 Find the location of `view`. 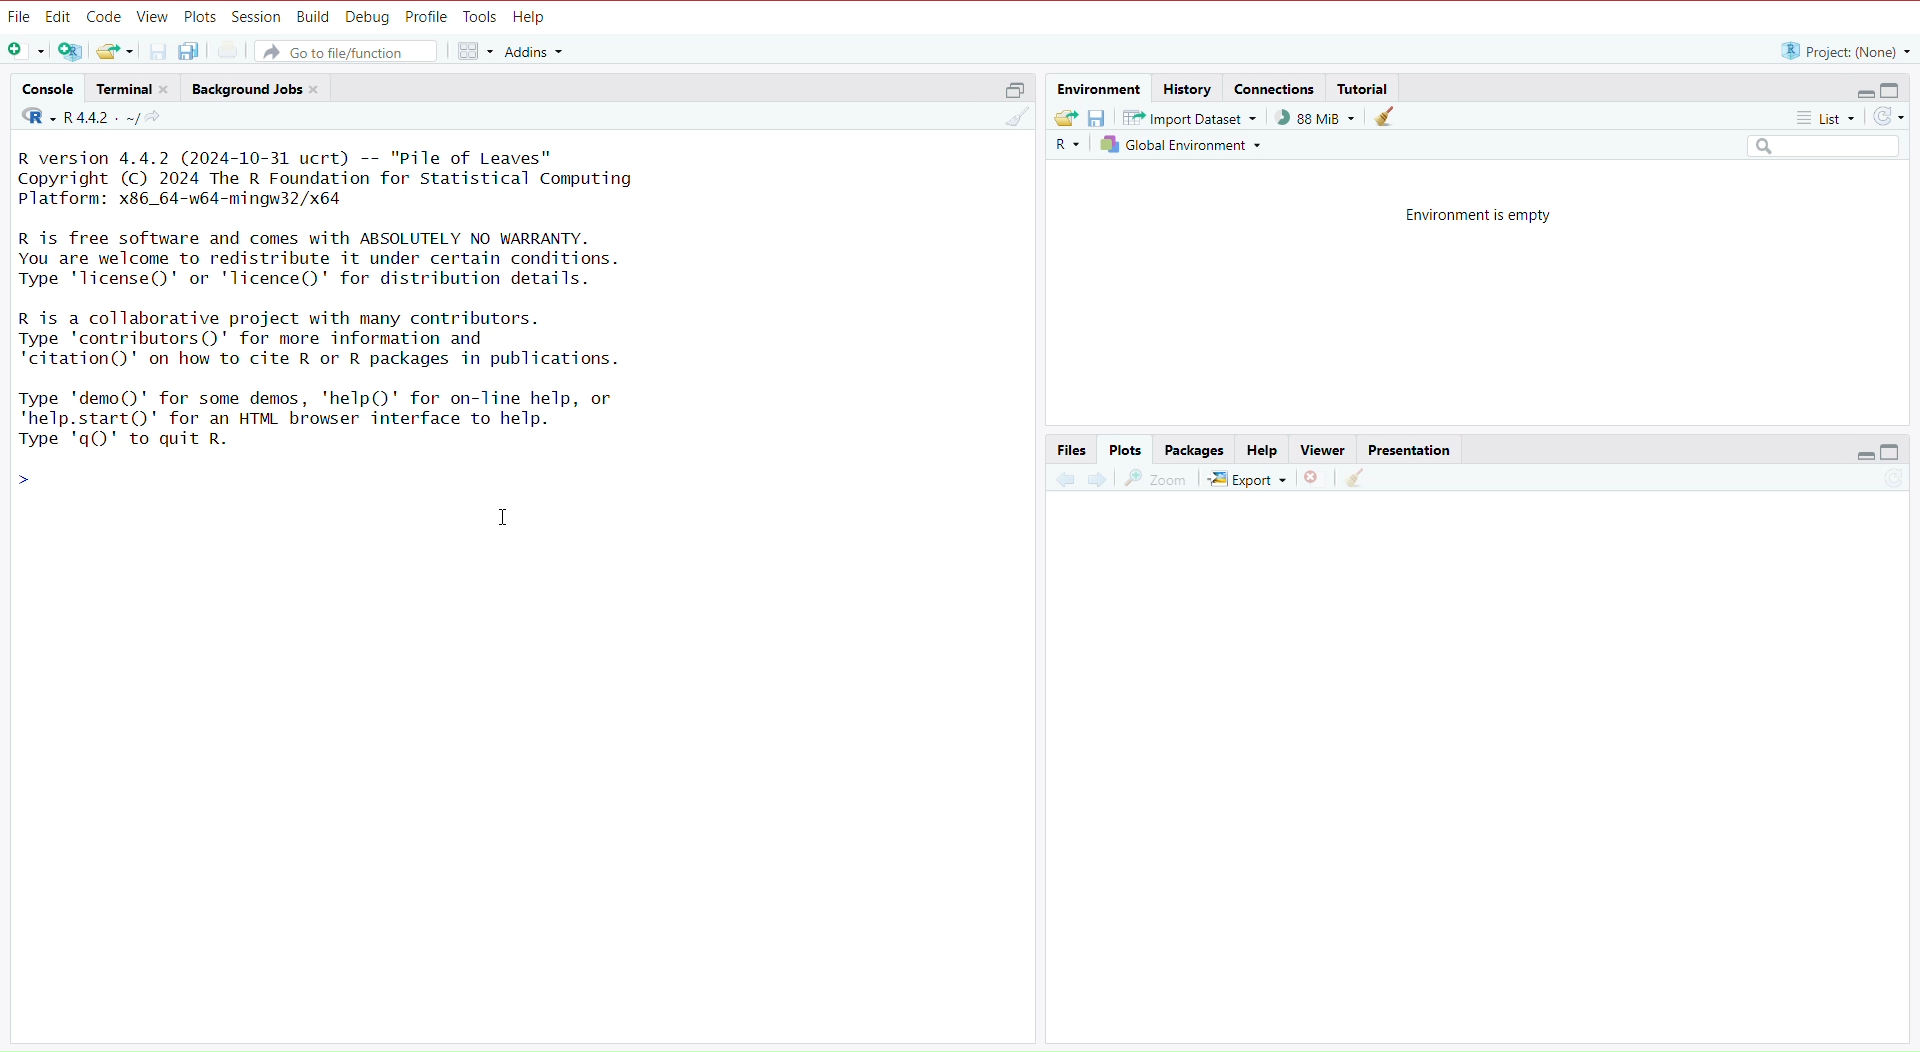

view is located at coordinates (153, 18).